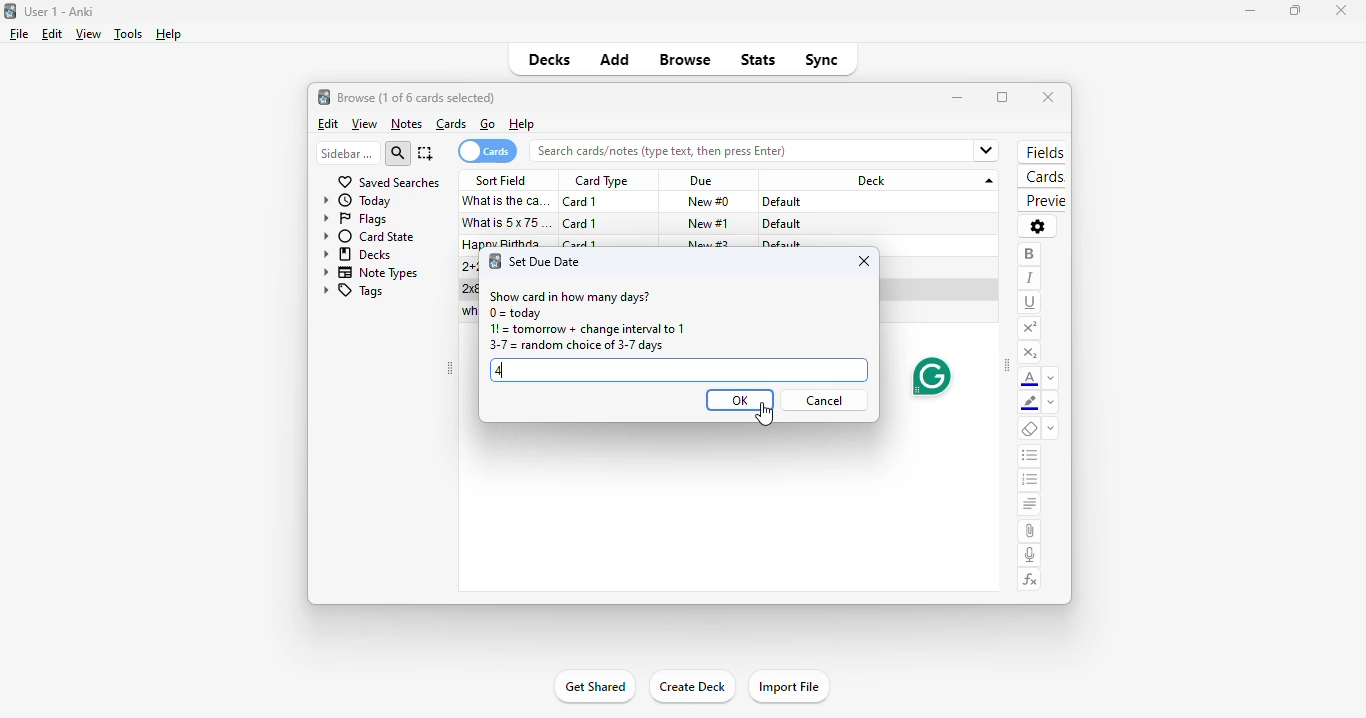 The image size is (1366, 718). I want to click on logo, so click(324, 97).